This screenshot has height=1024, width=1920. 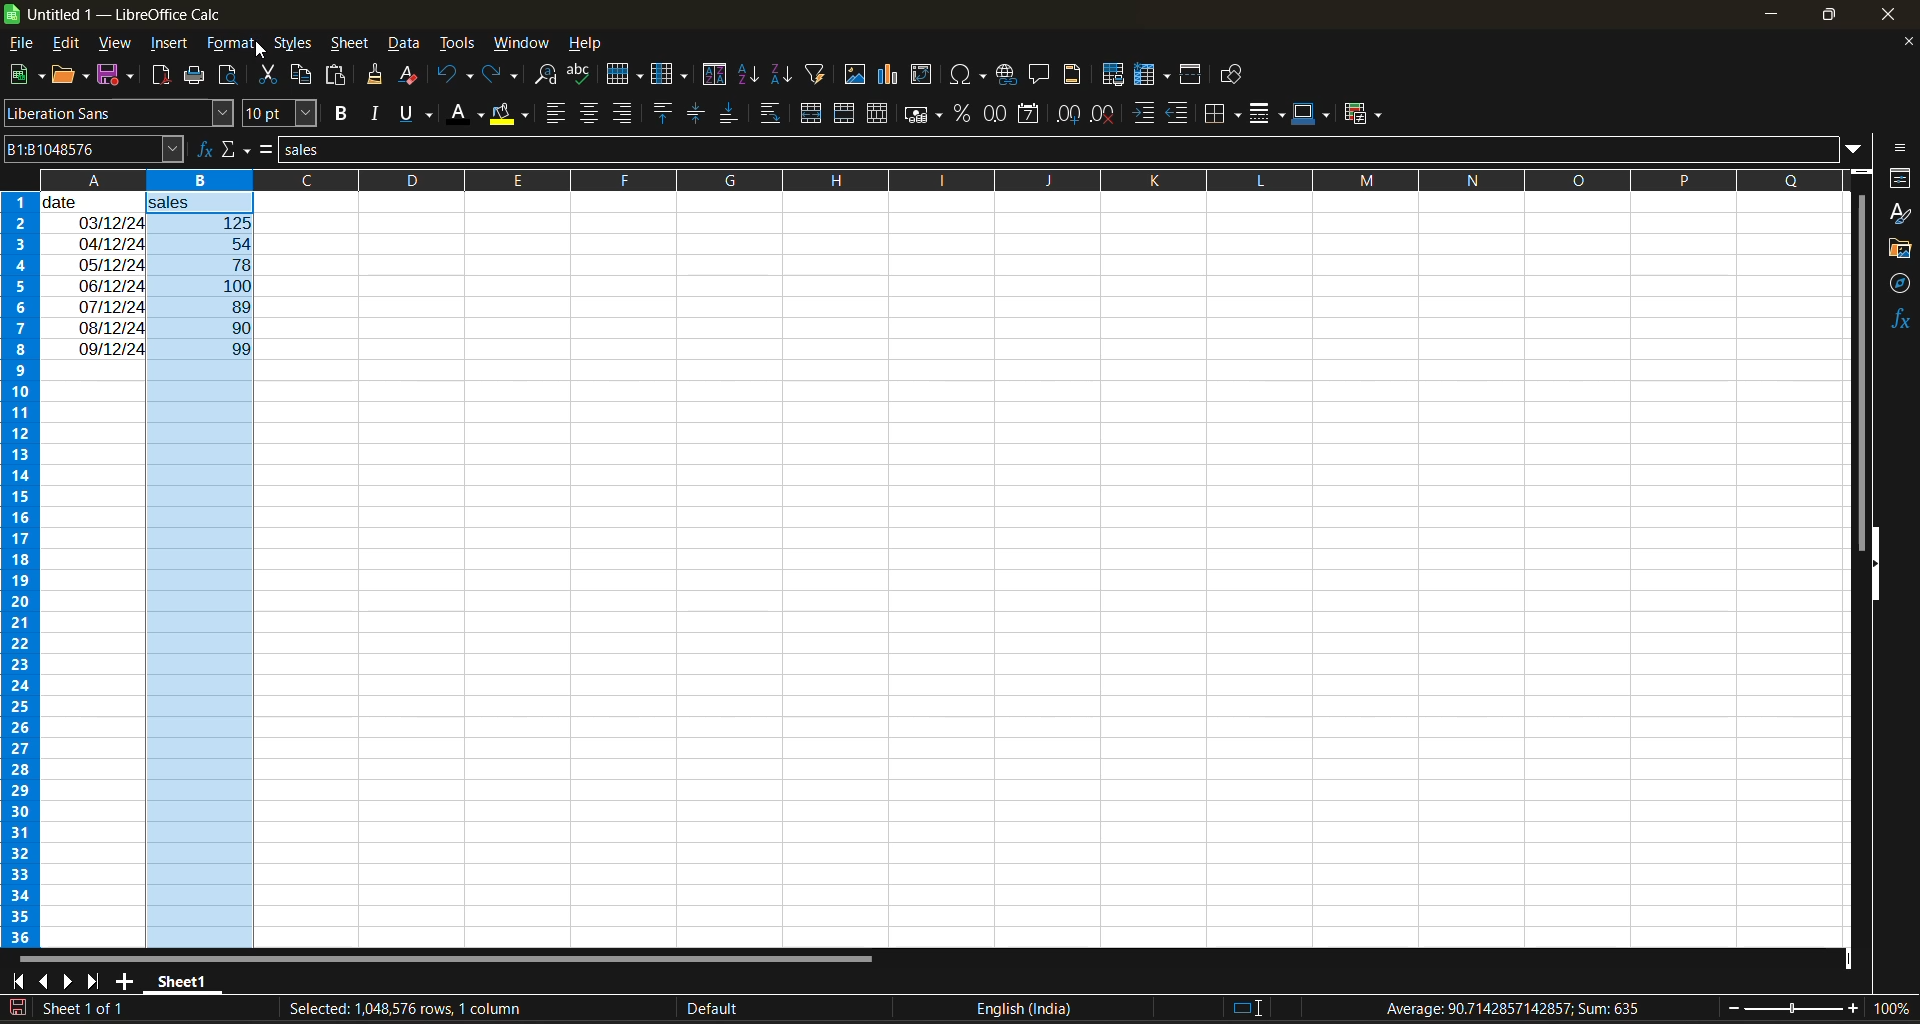 I want to click on format as percent, so click(x=964, y=114).